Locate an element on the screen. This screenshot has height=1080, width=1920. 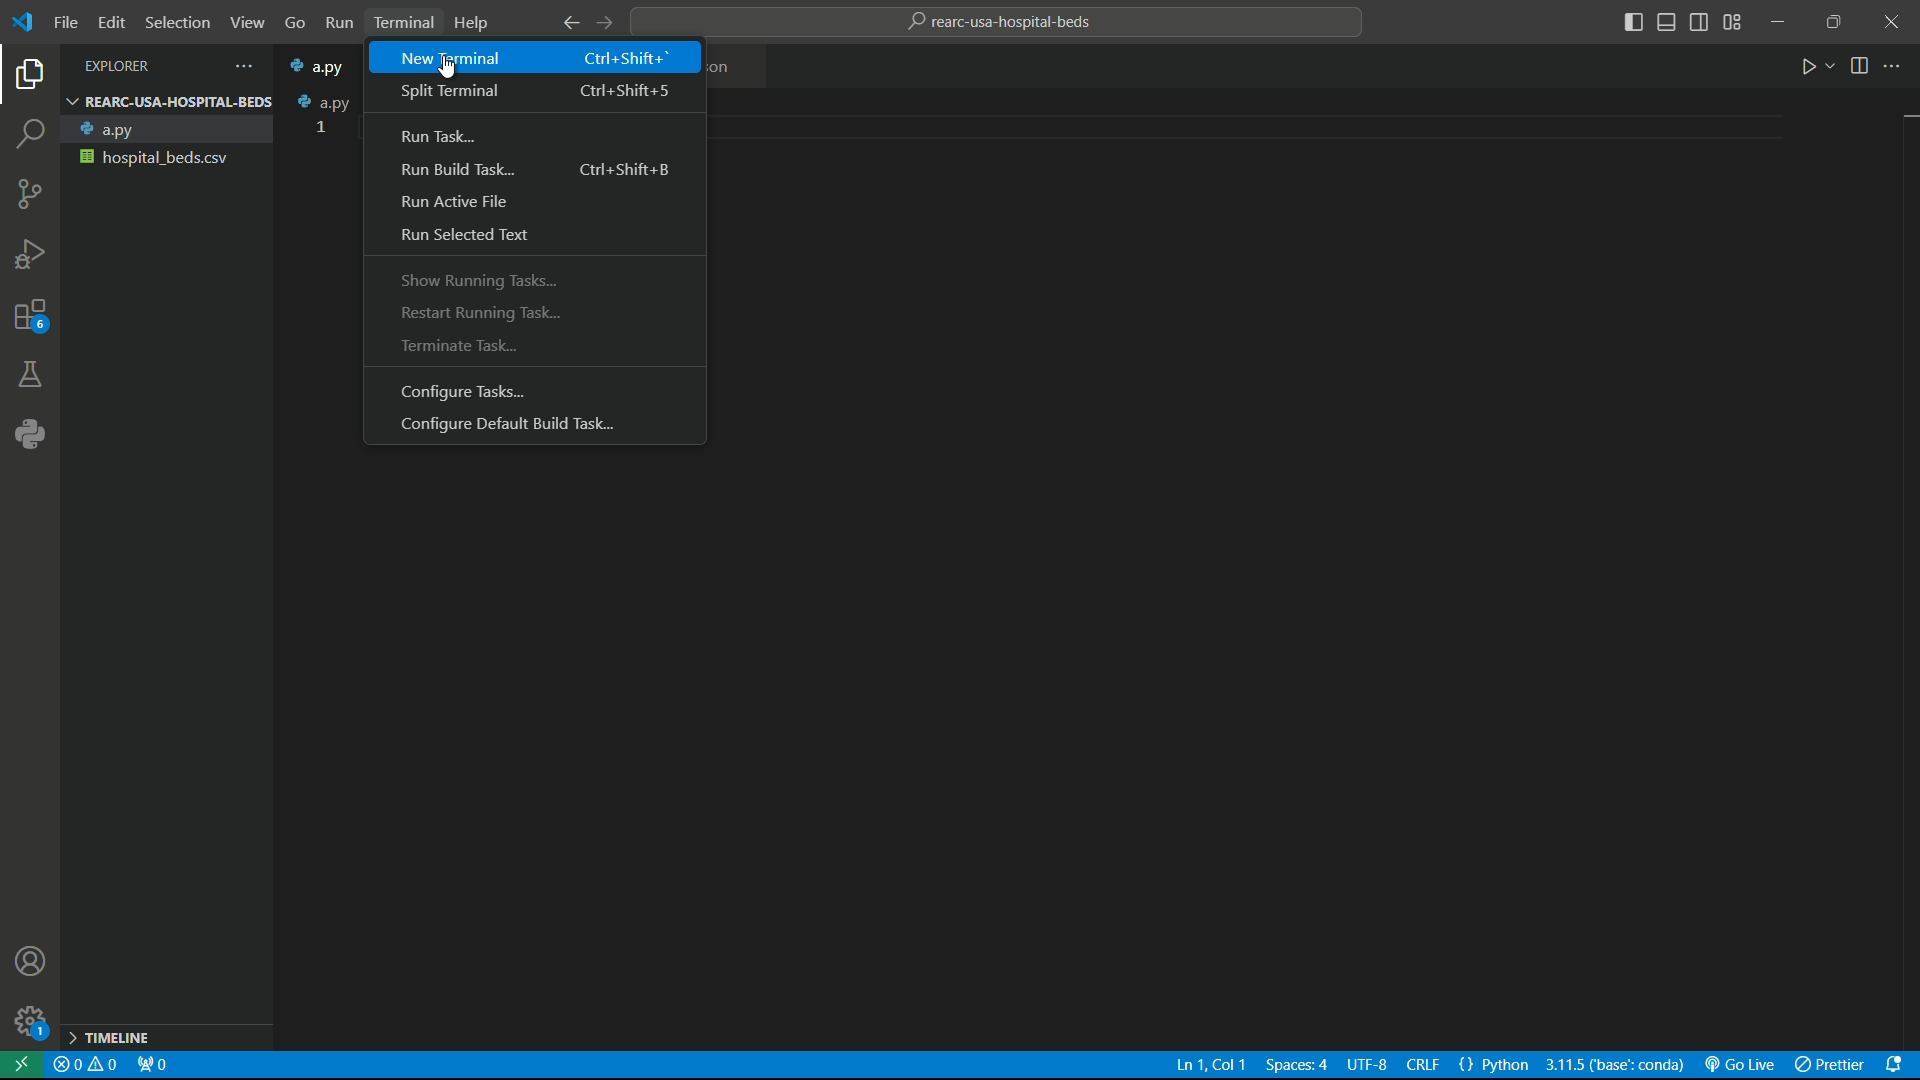
show running task is located at coordinates (538, 278).